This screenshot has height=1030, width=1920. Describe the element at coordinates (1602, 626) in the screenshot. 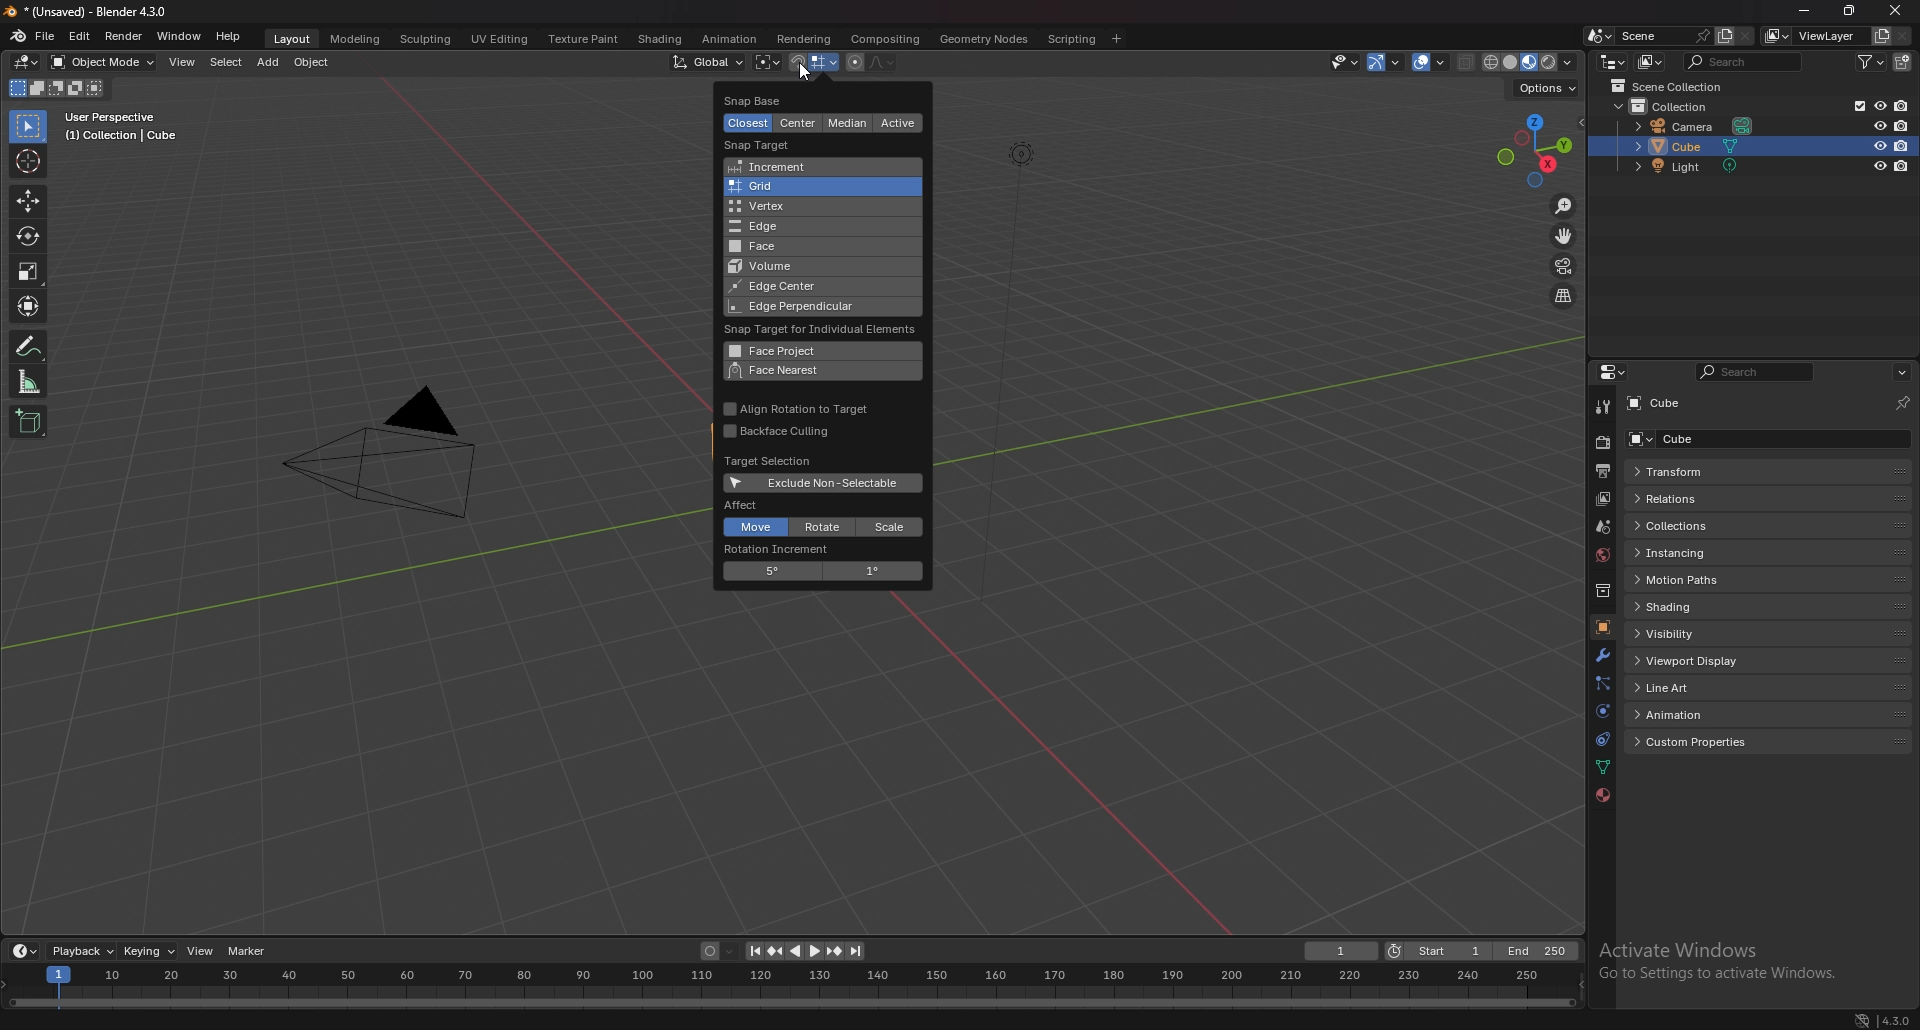

I see `object` at that location.